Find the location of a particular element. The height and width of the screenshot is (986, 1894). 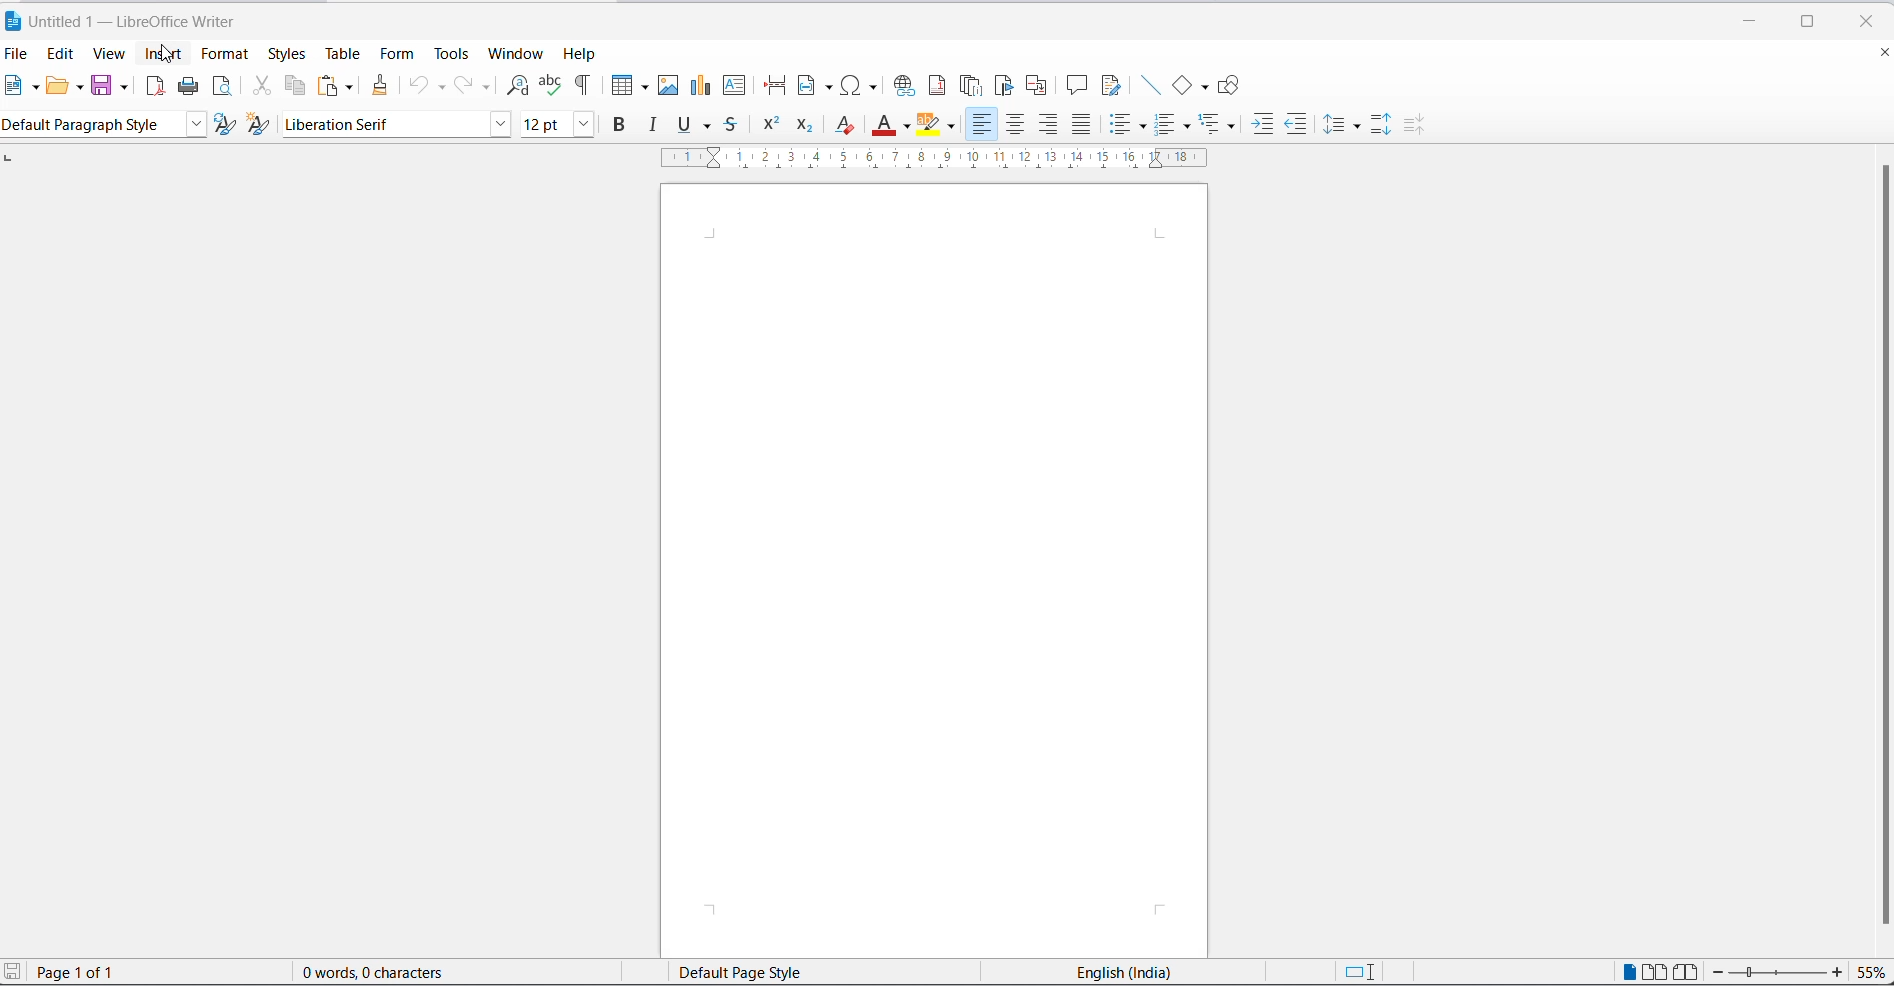

format is located at coordinates (222, 54).